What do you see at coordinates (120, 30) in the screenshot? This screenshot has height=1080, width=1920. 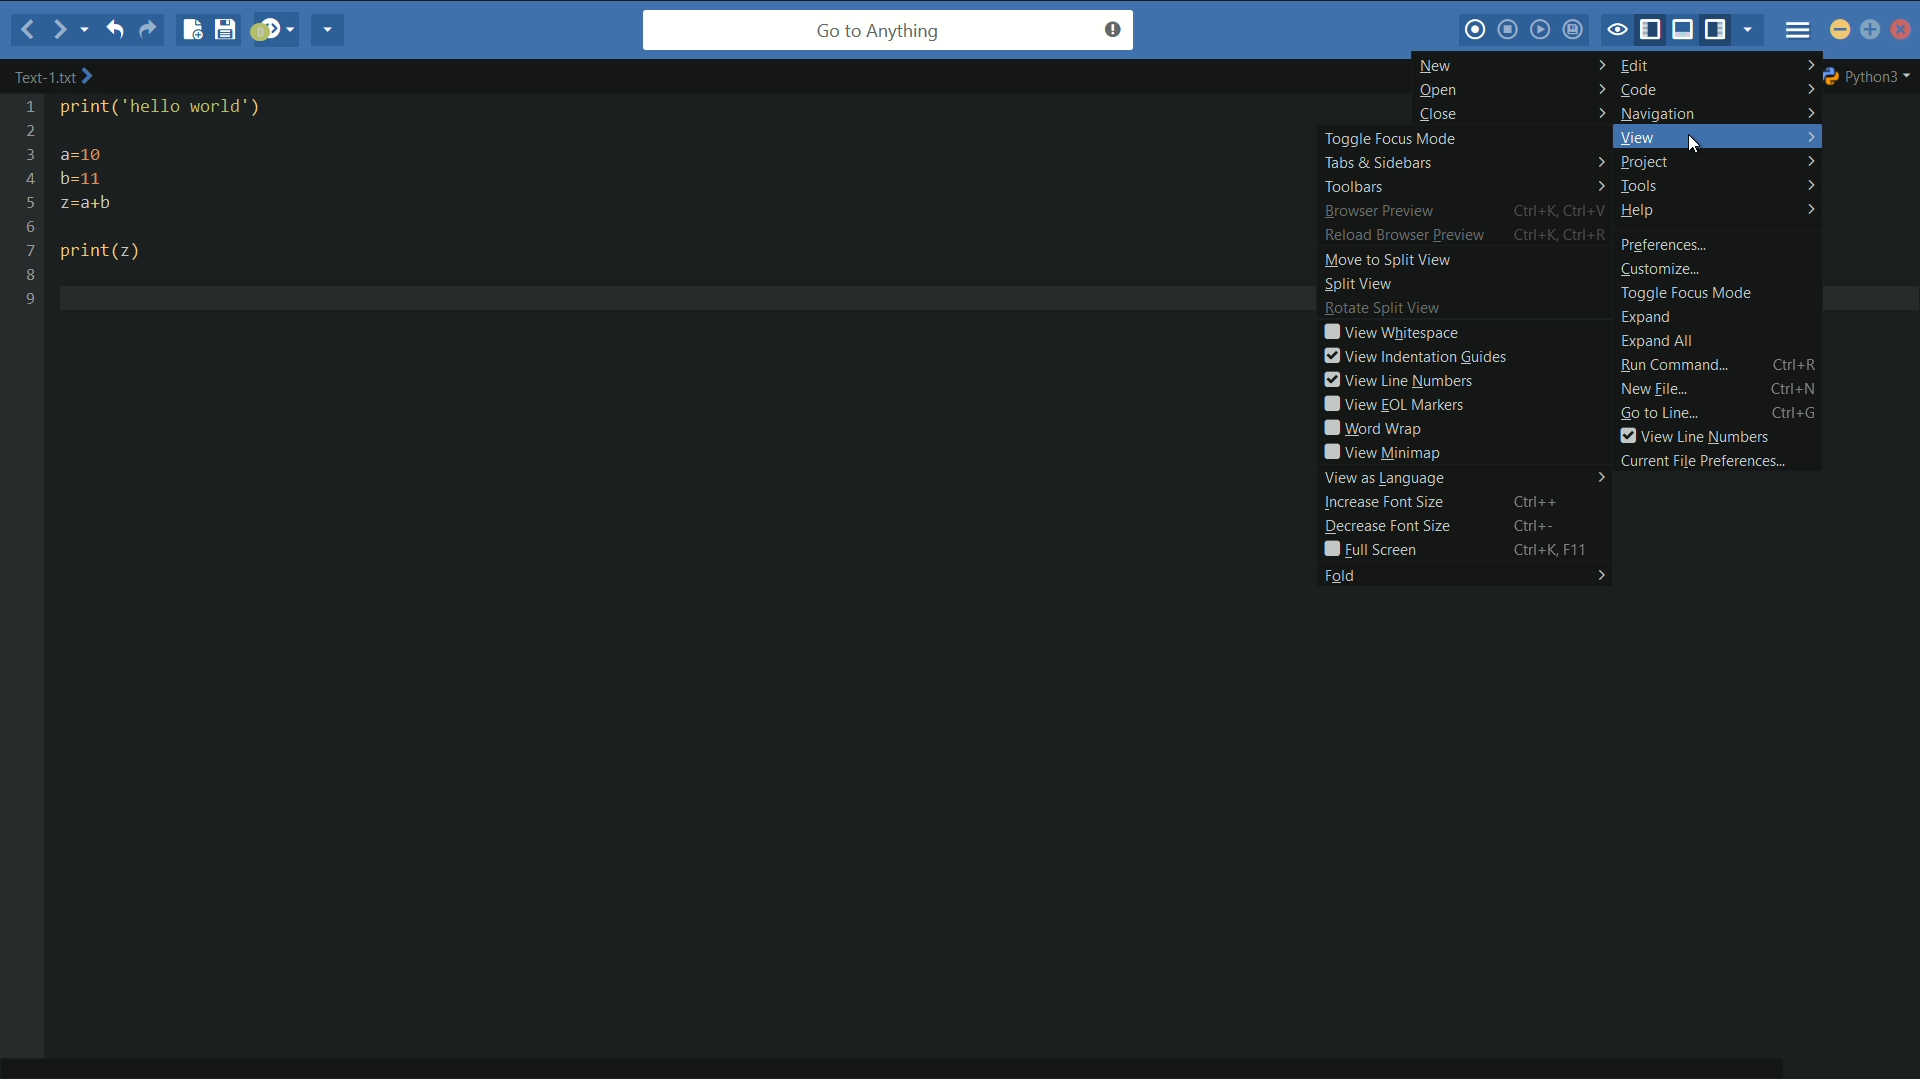 I see `undo` at bounding box center [120, 30].